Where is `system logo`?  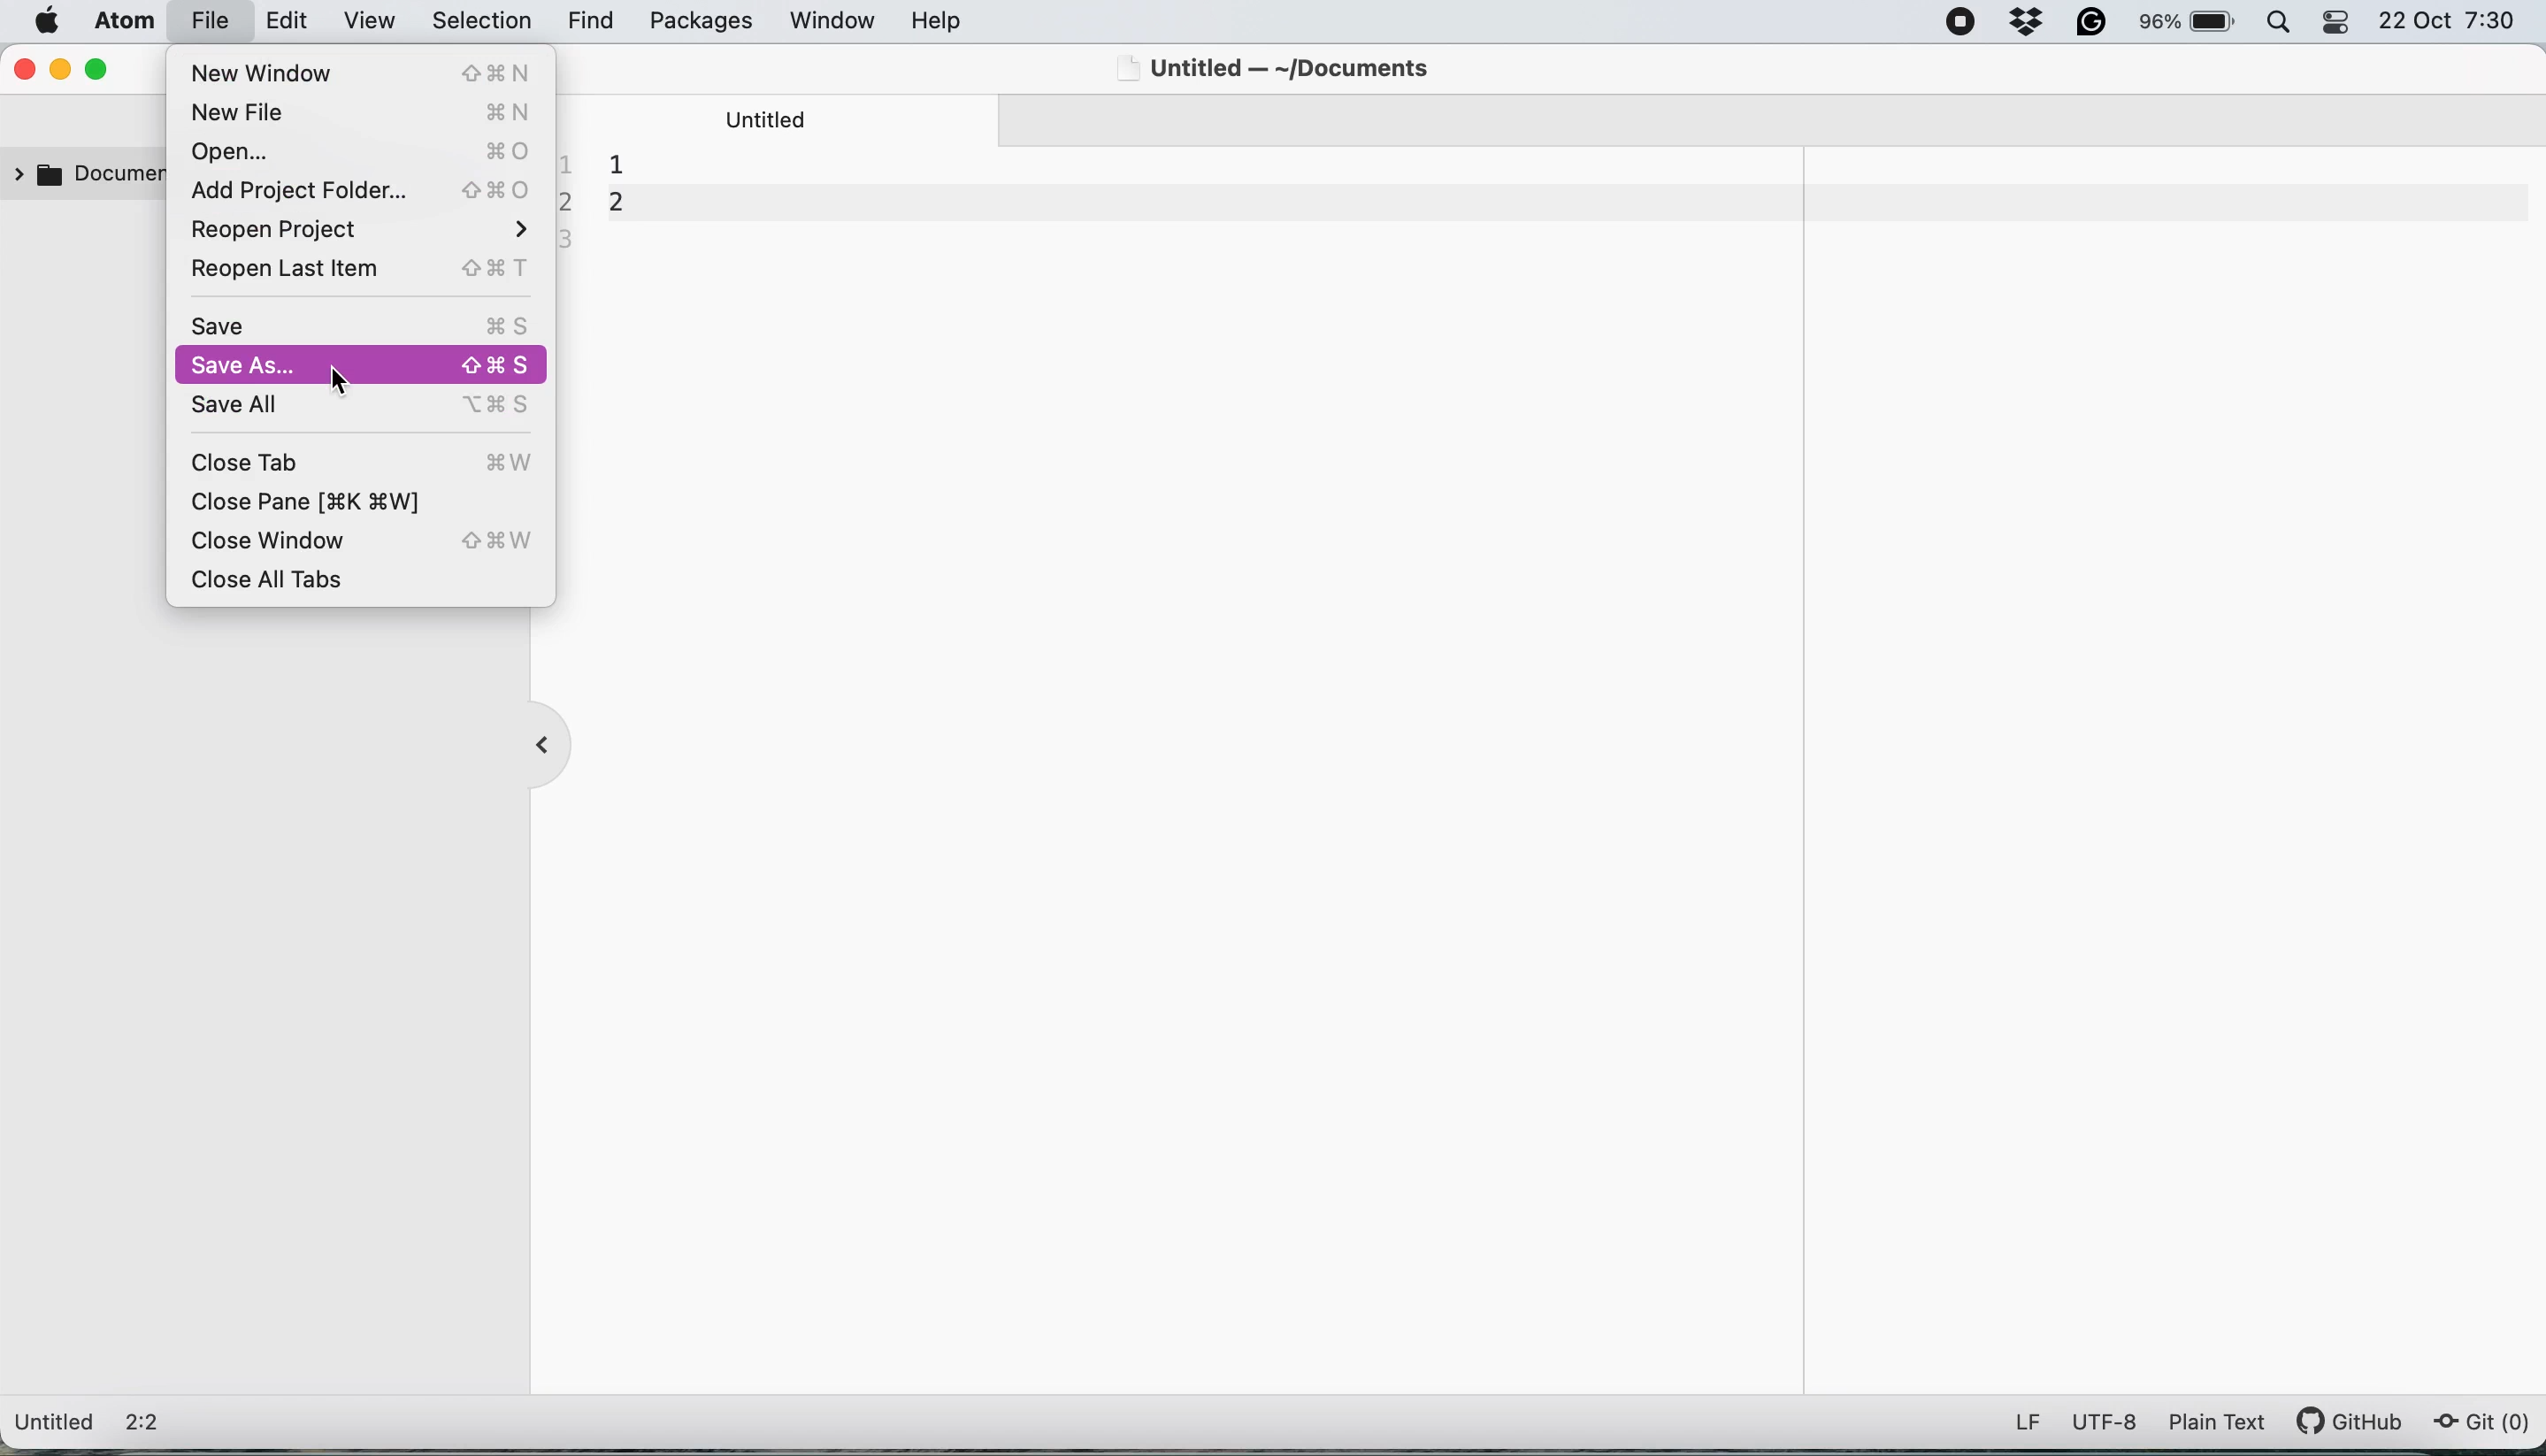
system logo is located at coordinates (47, 24).